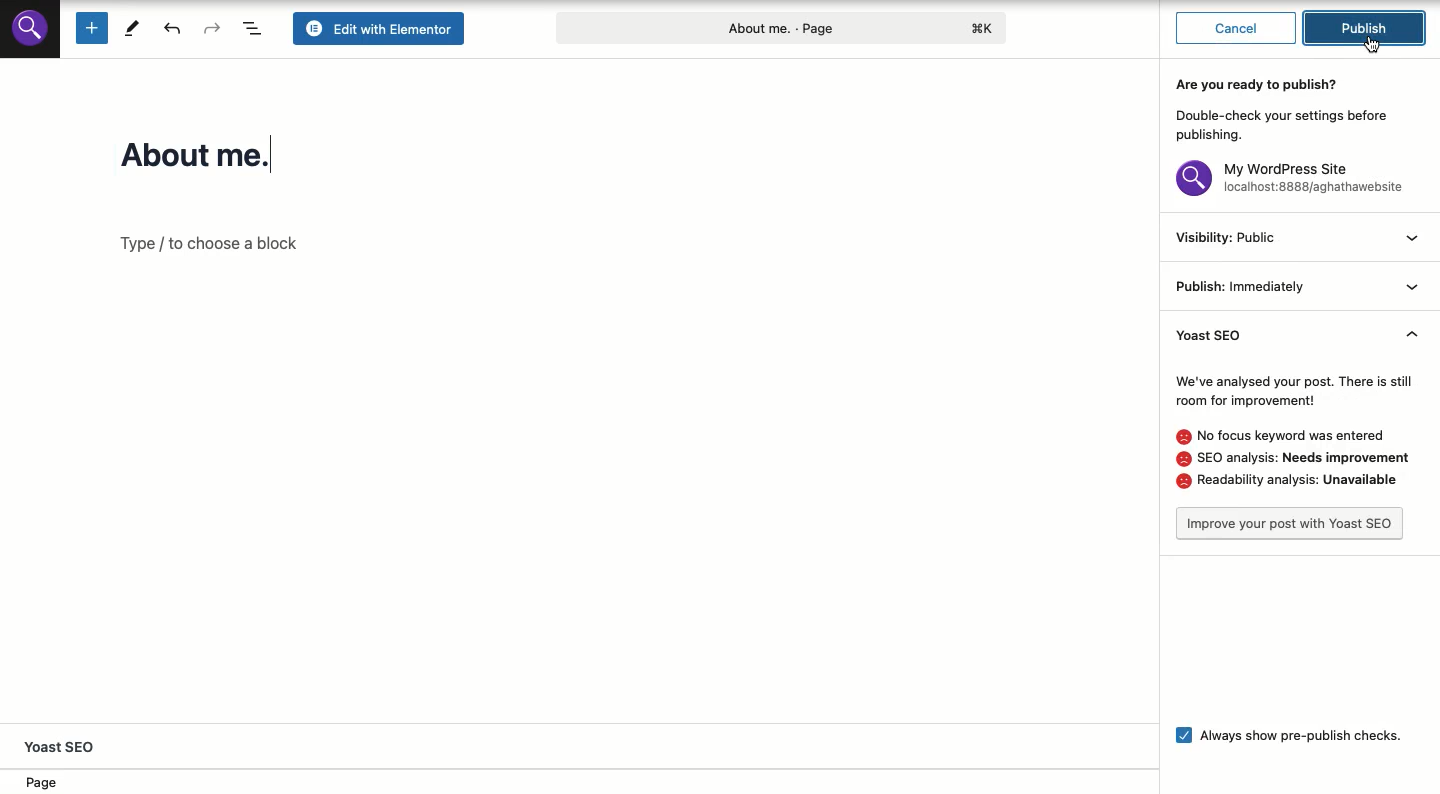 The height and width of the screenshot is (794, 1440). I want to click on About me., so click(217, 154).